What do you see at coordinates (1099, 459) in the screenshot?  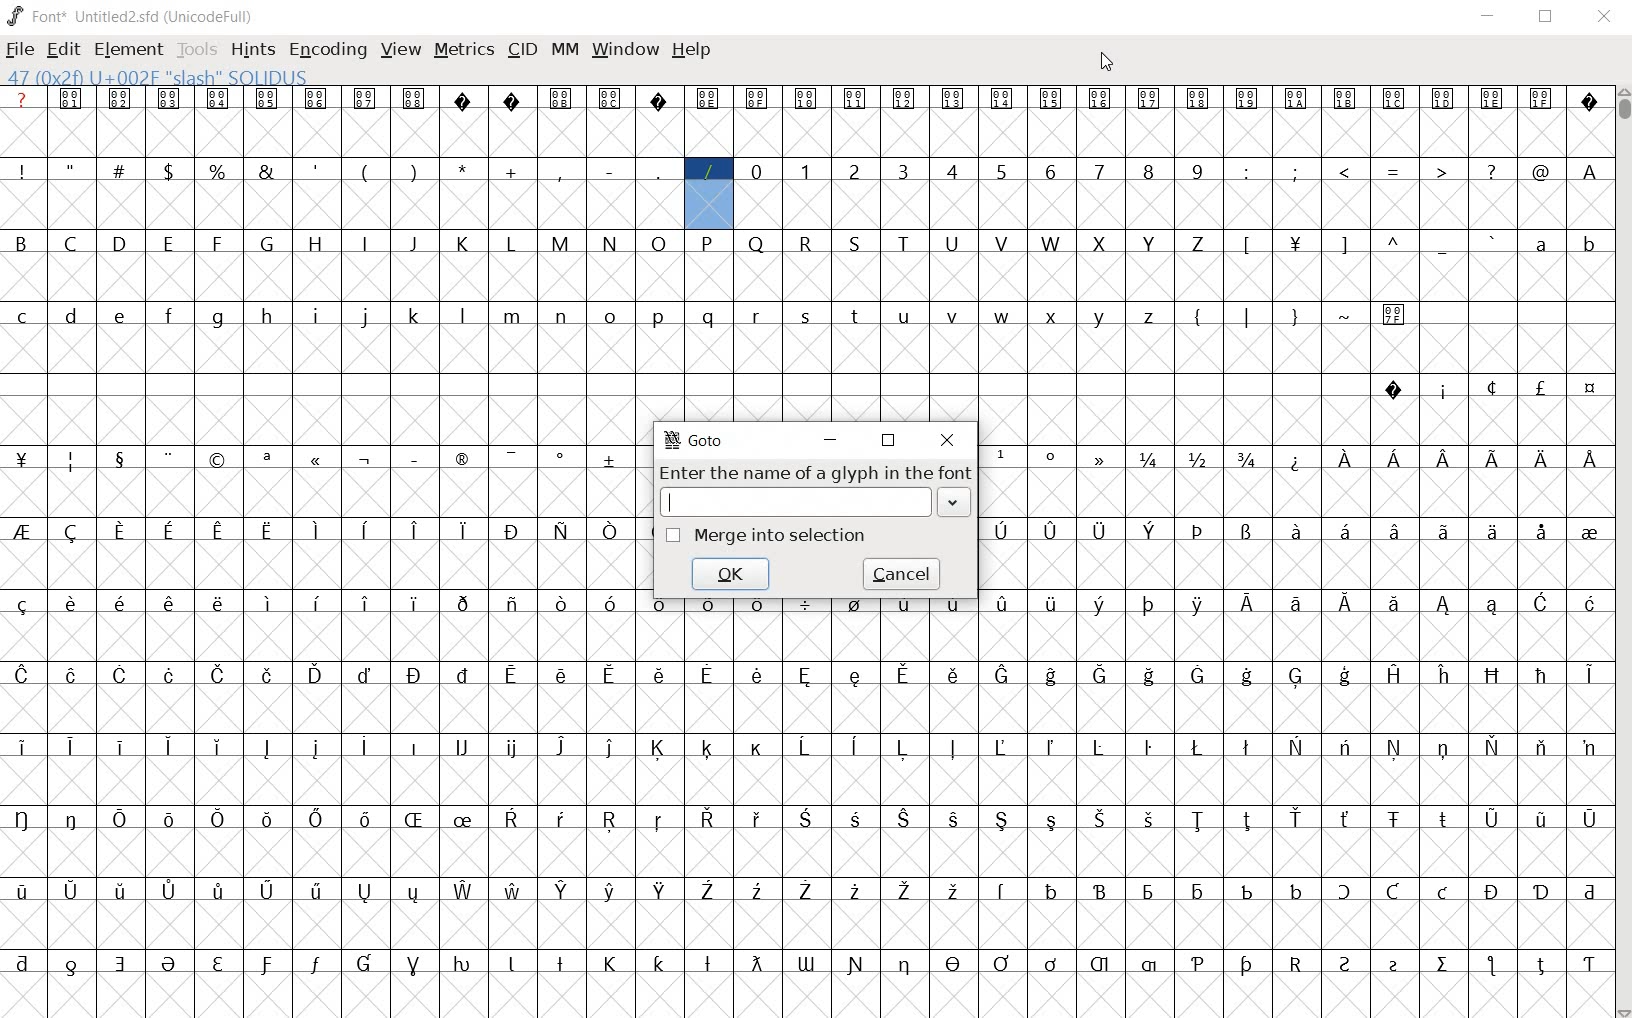 I see `glyph` at bounding box center [1099, 459].